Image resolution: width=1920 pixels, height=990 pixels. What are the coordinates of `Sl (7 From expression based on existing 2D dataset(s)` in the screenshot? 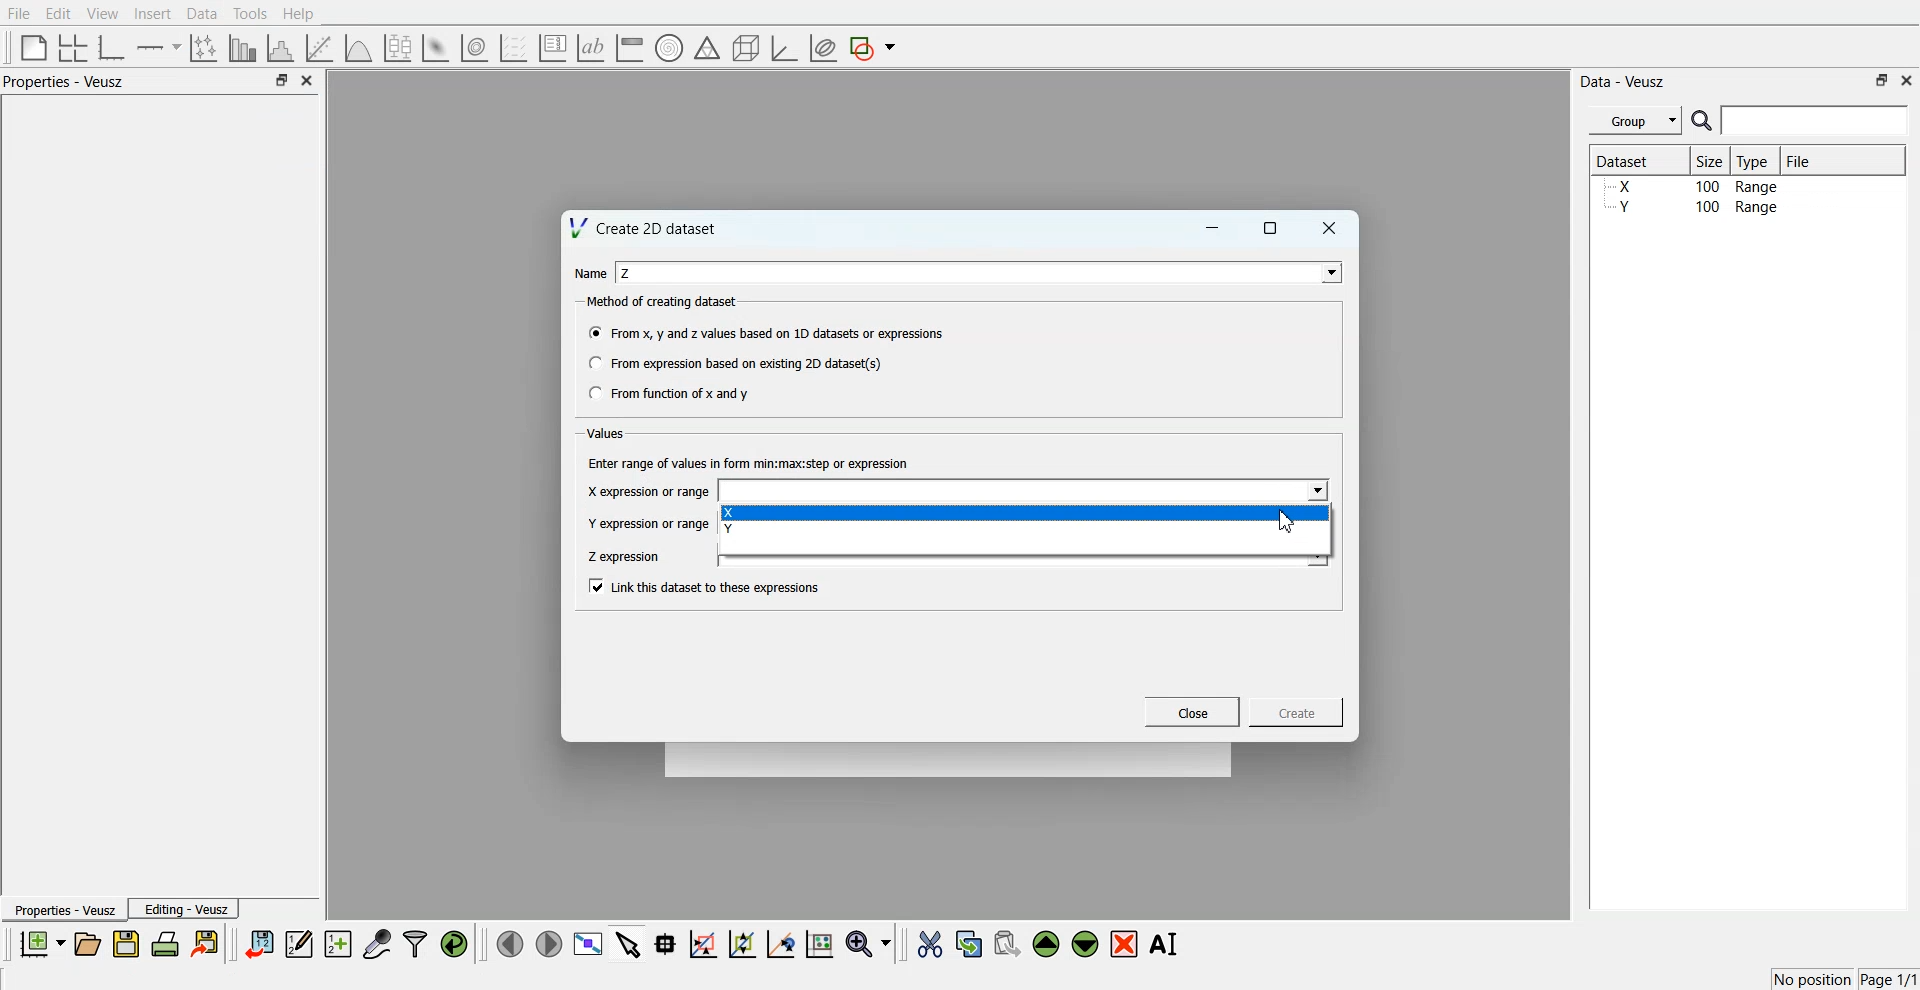 It's located at (734, 363).